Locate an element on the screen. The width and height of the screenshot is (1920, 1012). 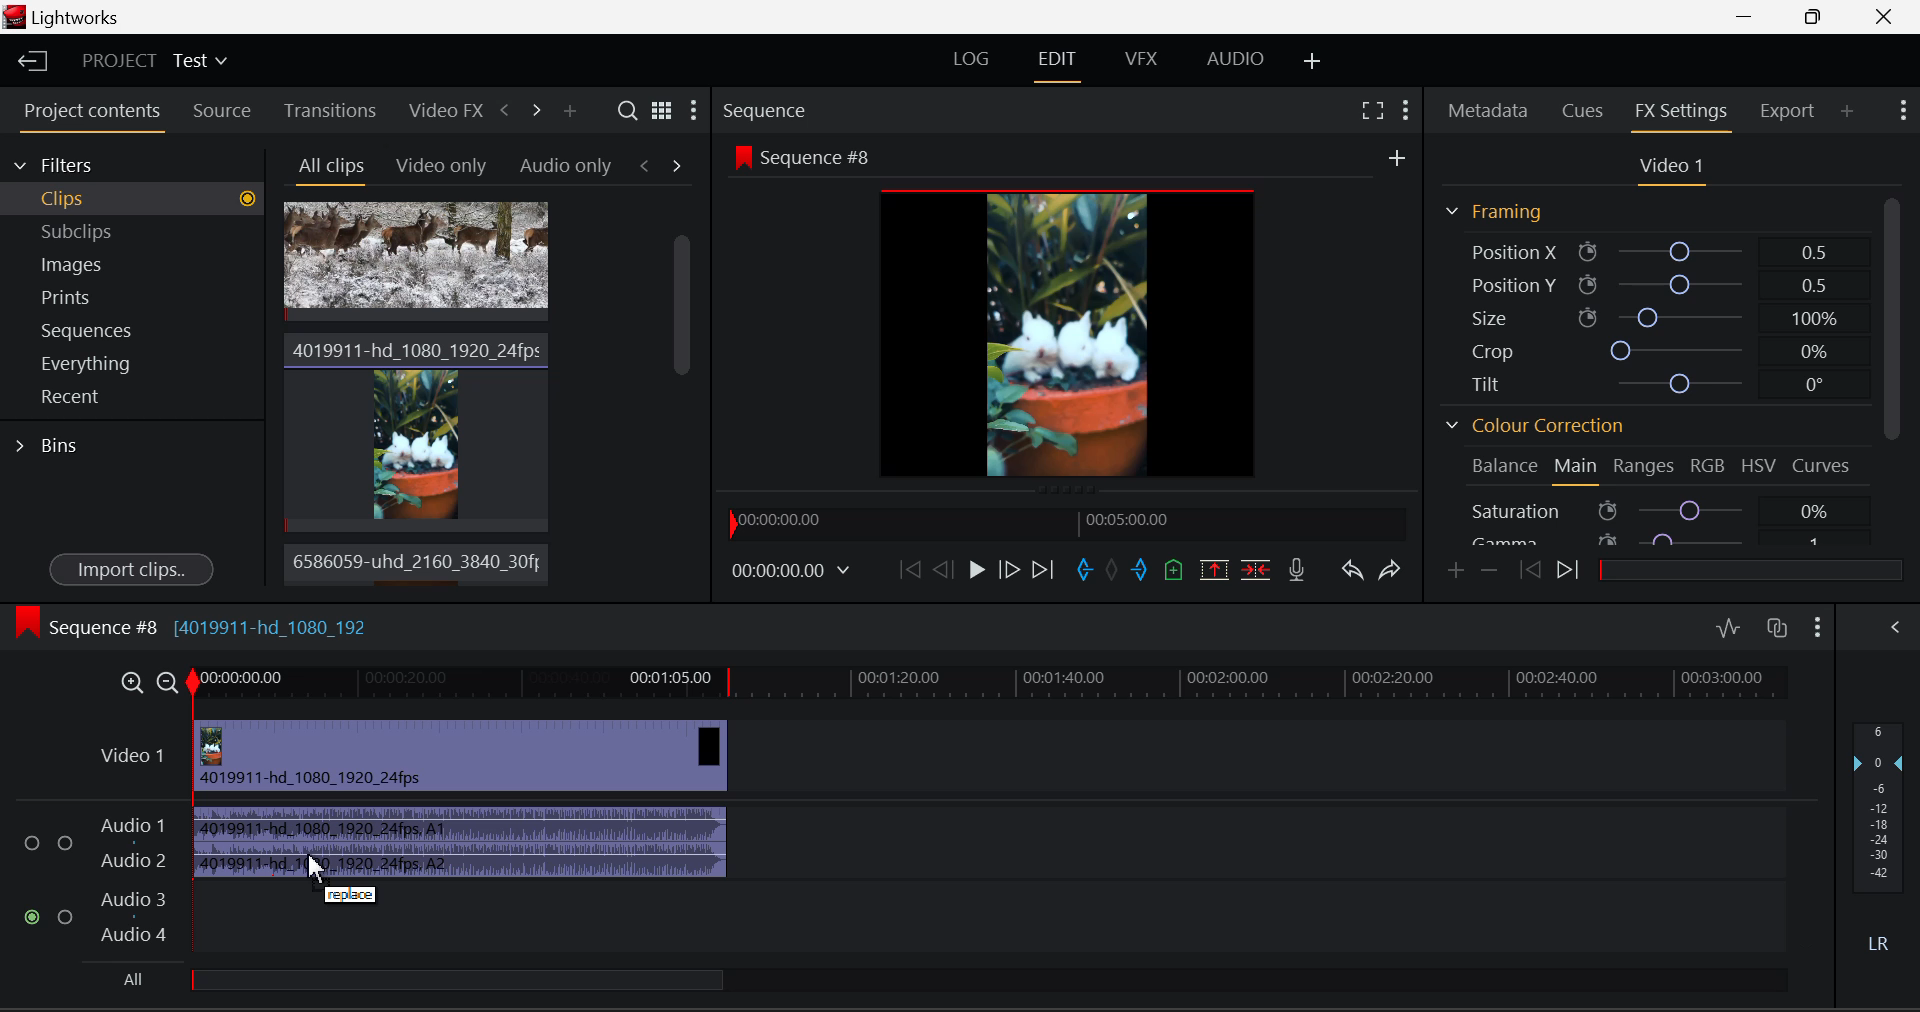
Bins is located at coordinates (48, 448).